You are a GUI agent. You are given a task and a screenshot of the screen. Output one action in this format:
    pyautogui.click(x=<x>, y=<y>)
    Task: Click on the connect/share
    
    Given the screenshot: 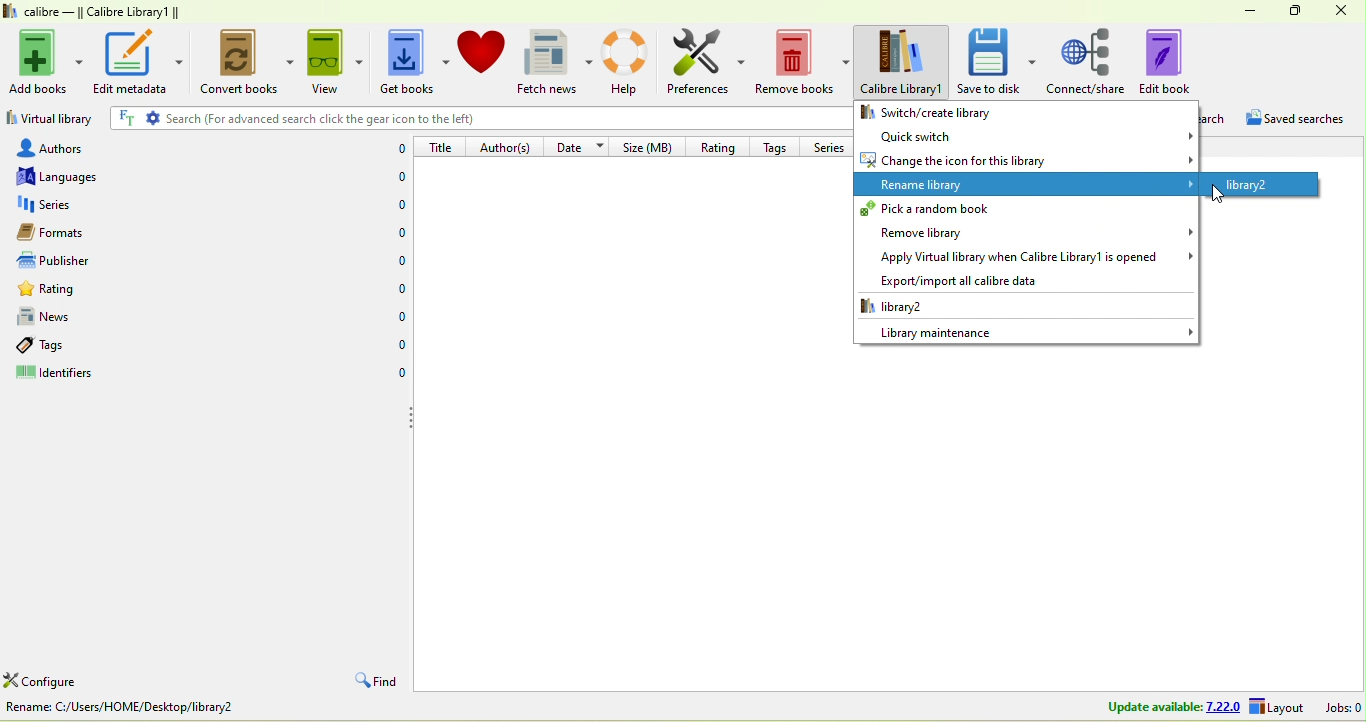 What is the action you would take?
    pyautogui.click(x=1087, y=60)
    